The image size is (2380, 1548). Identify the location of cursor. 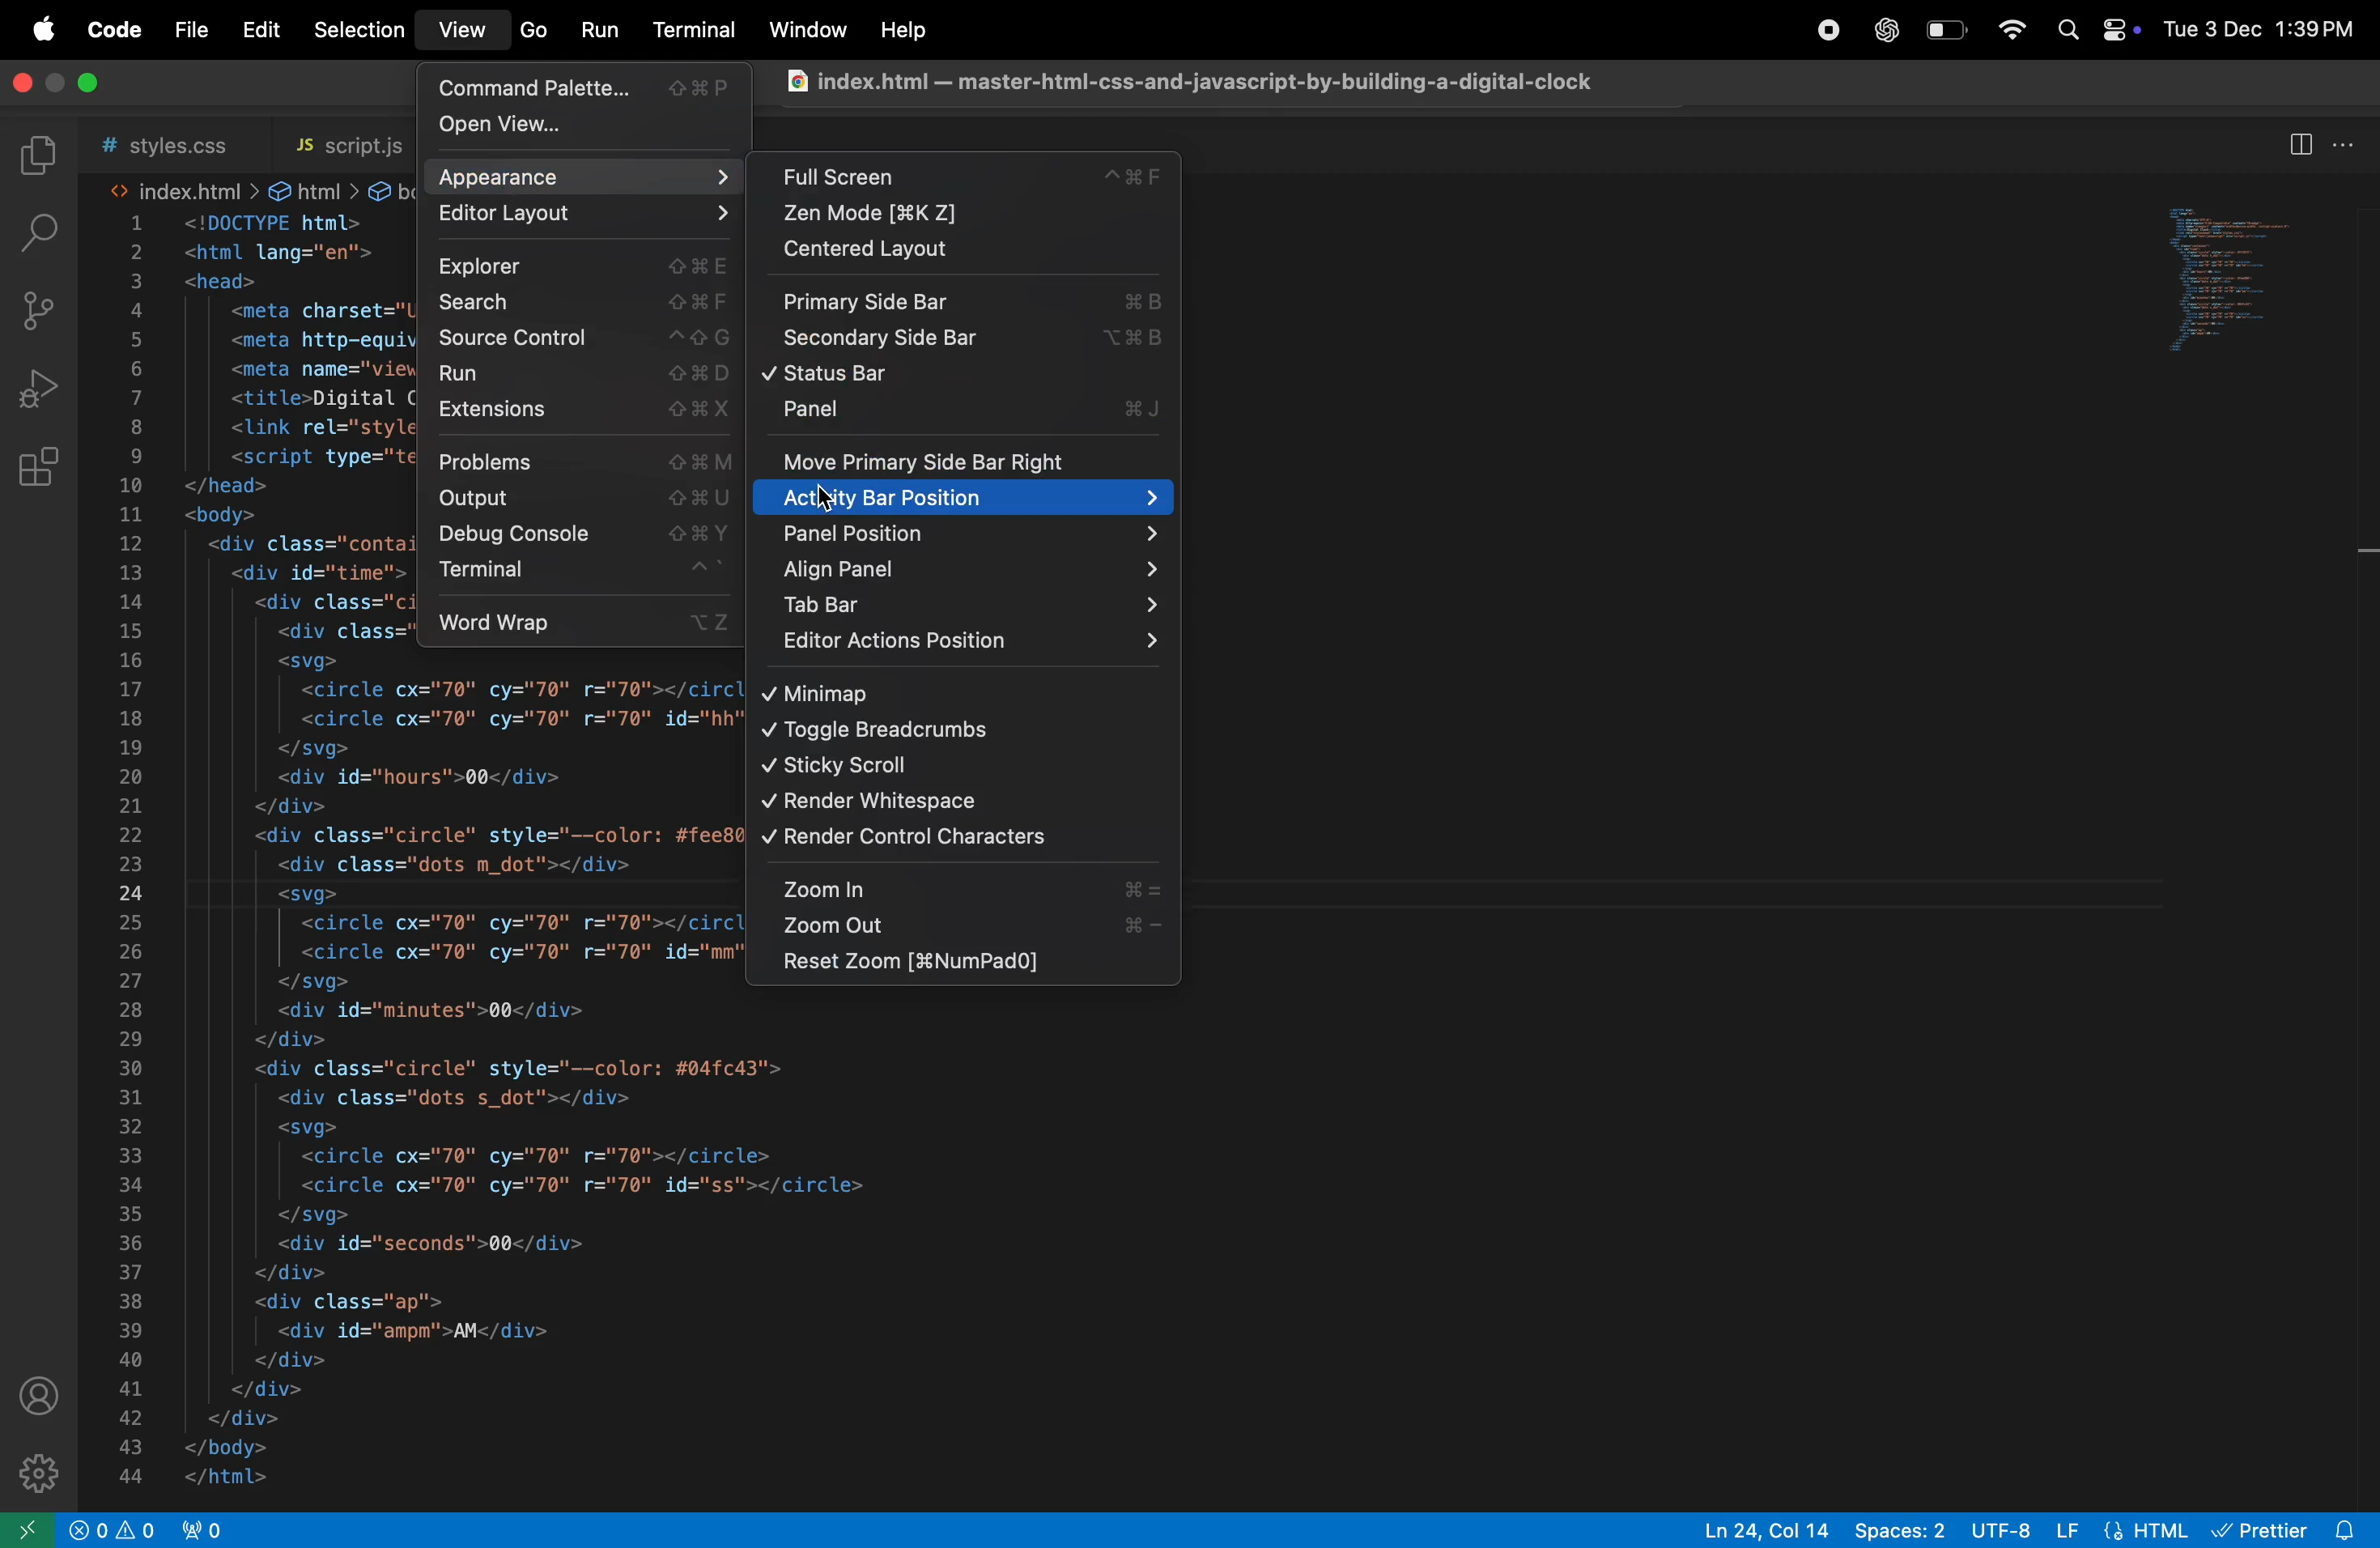
(829, 502).